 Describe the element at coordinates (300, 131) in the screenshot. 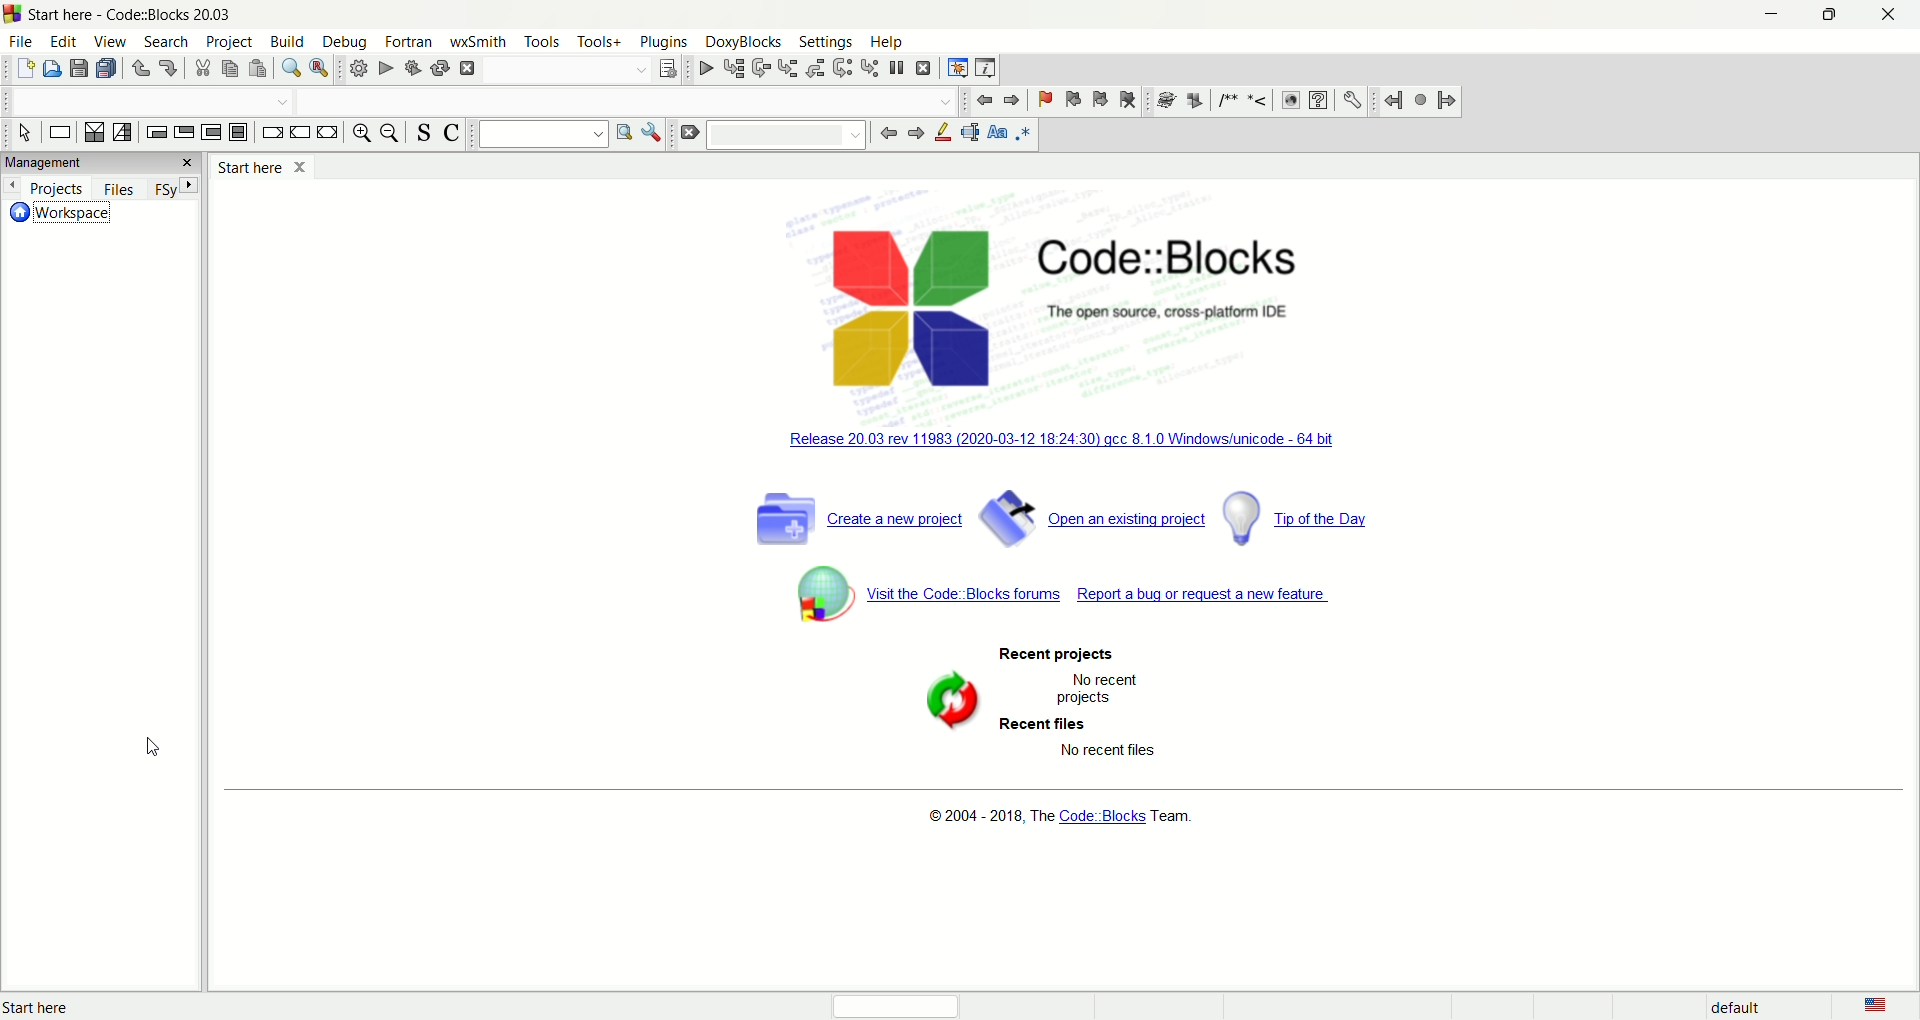

I see `continue instruction` at that location.